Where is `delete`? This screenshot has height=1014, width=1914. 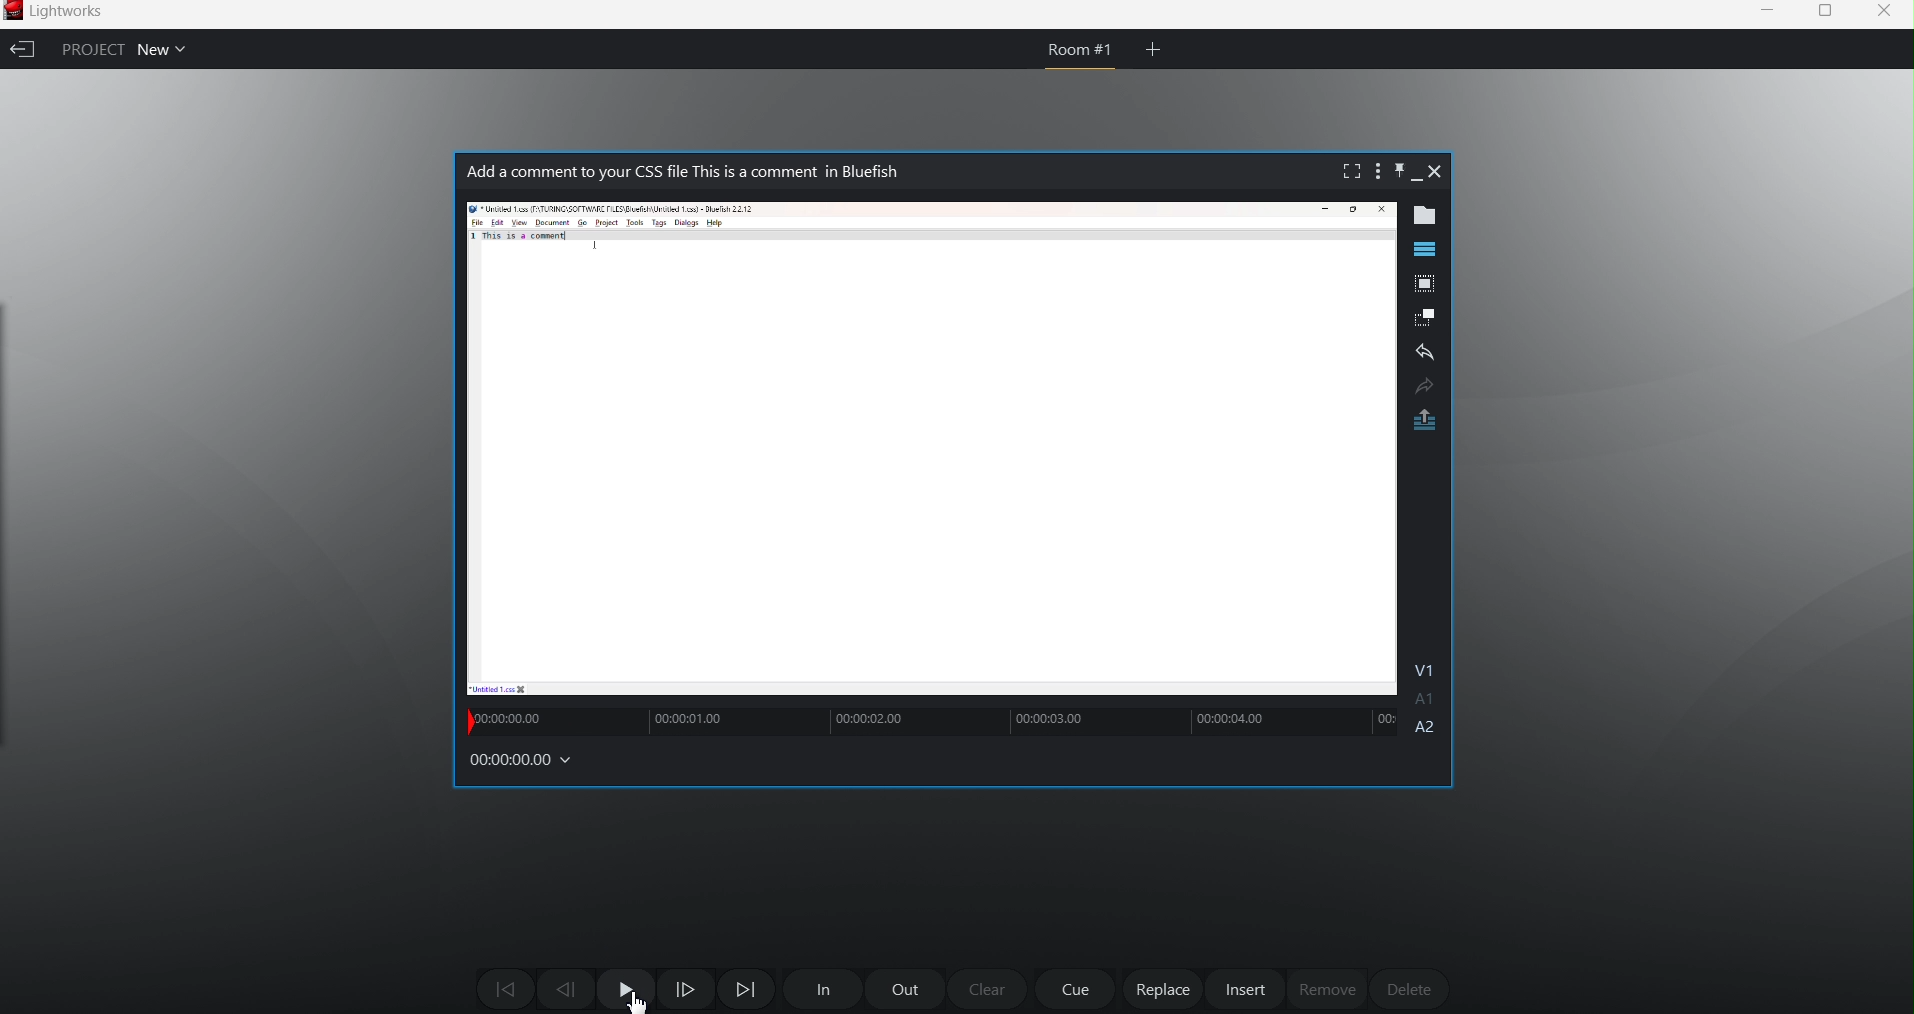 delete is located at coordinates (1407, 985).